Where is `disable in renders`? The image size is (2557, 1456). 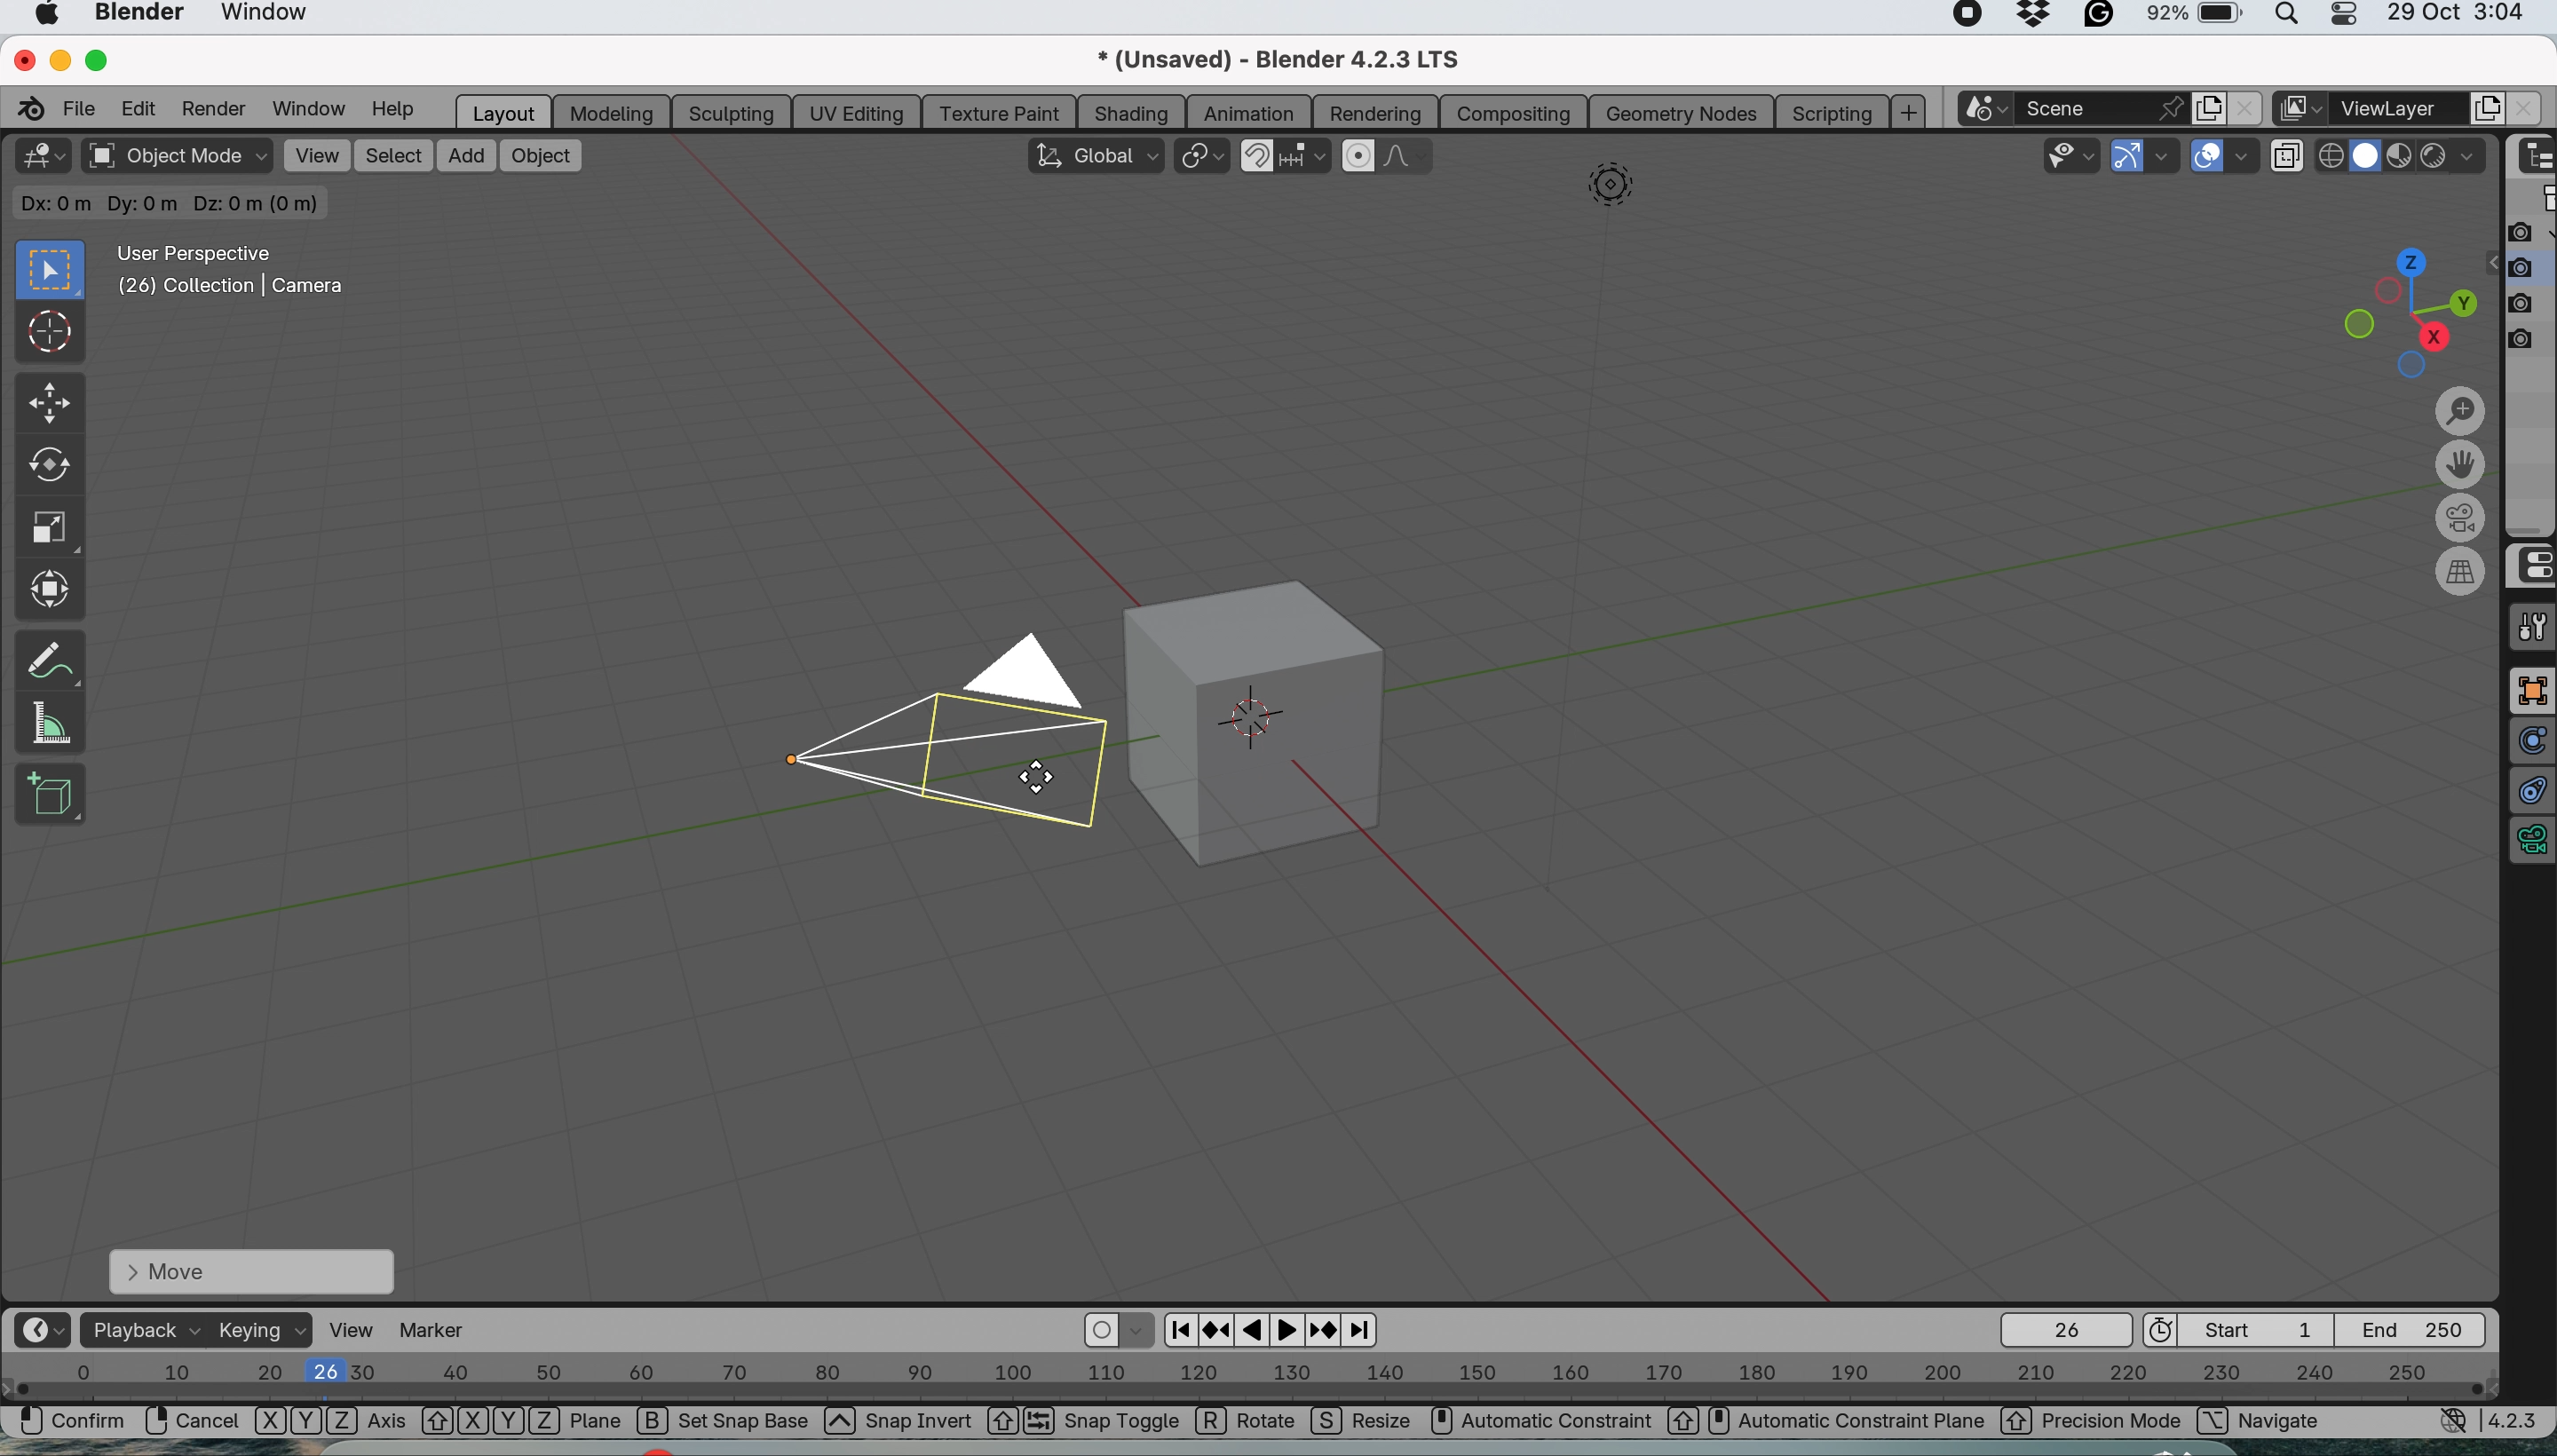
disable in renders is located at coordinates (2530, 302).